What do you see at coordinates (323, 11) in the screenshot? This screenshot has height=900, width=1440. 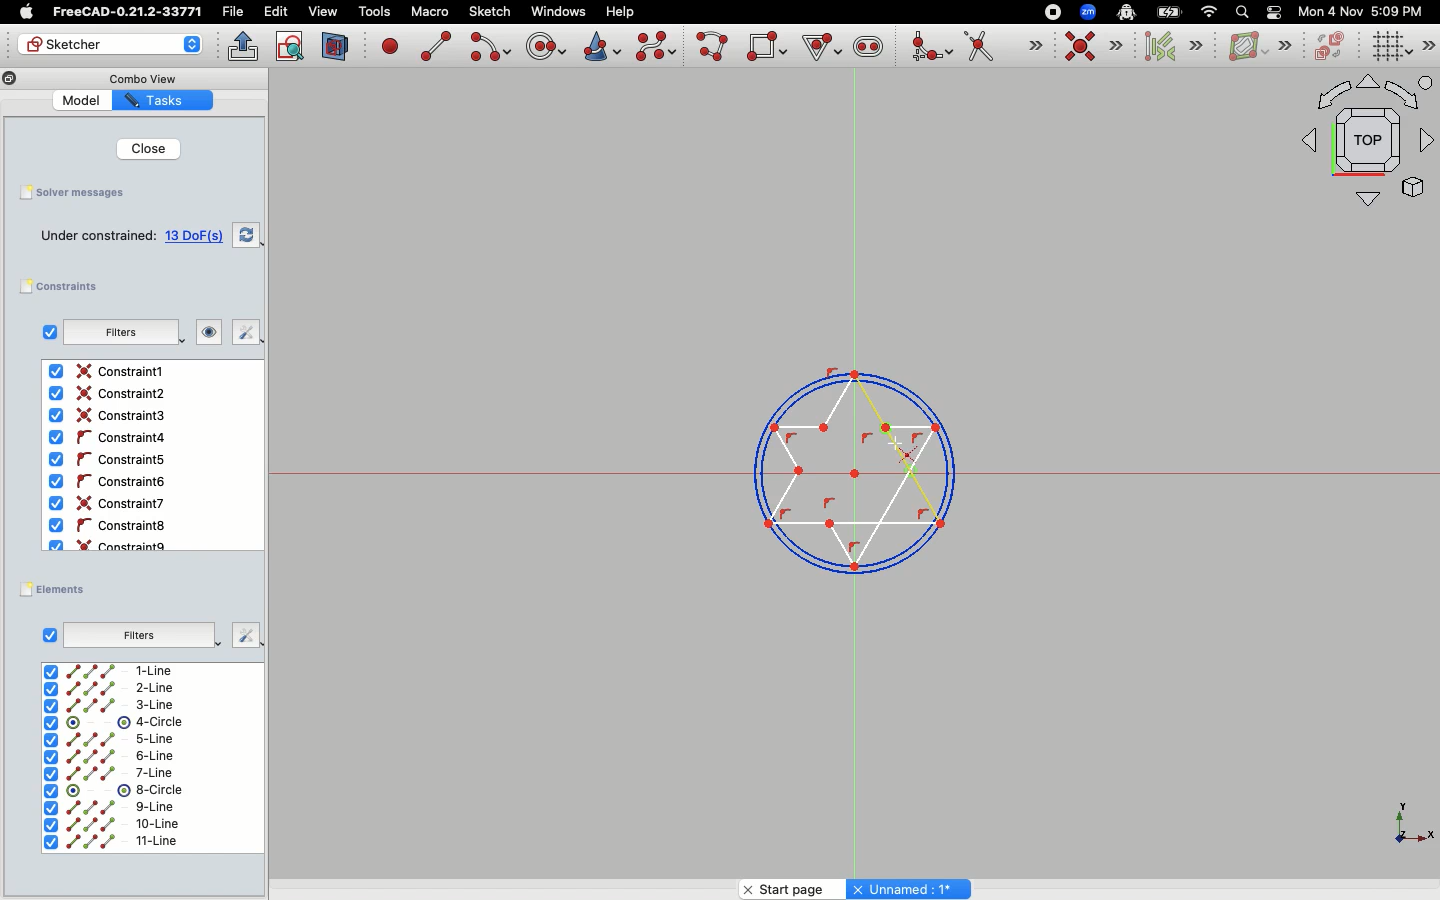 I see `view` at bounding box center [323, 11].